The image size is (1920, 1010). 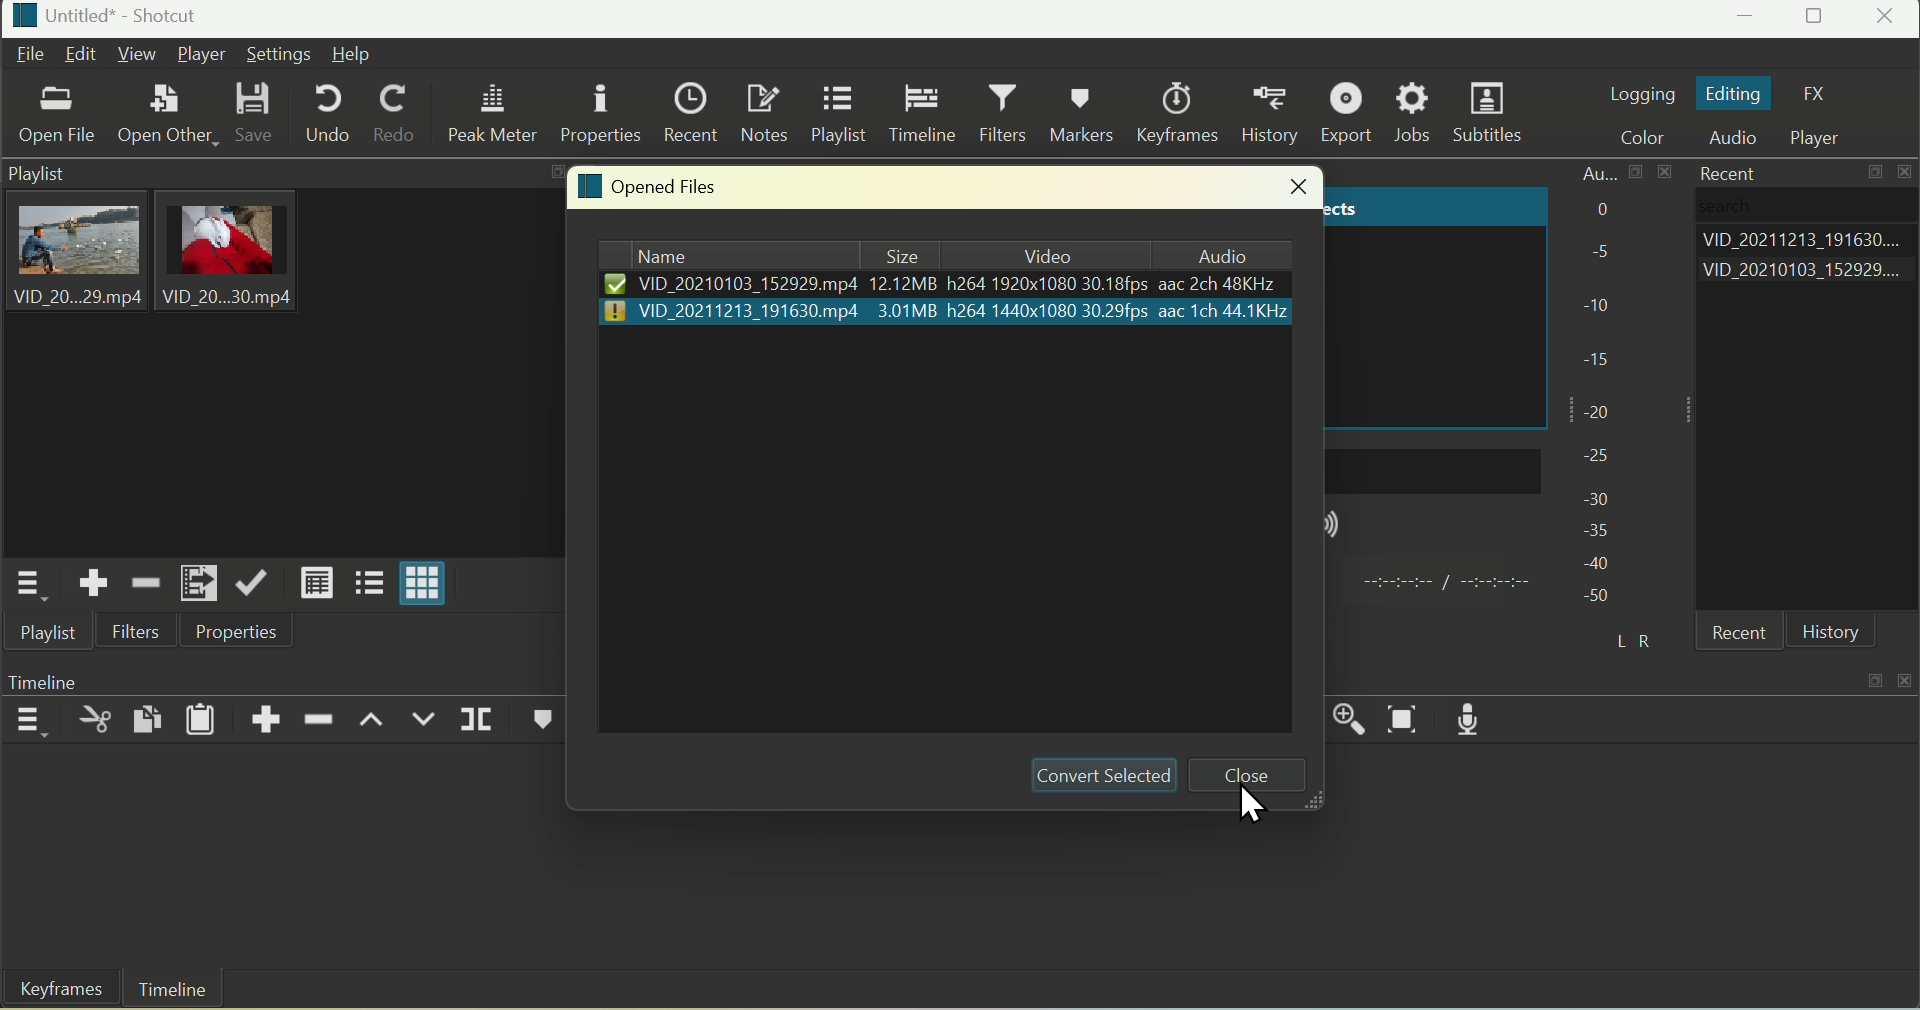 What do you see at coordinates (352, 54) in the screenshot?
I see `Help` at bounding box center [352, 54].